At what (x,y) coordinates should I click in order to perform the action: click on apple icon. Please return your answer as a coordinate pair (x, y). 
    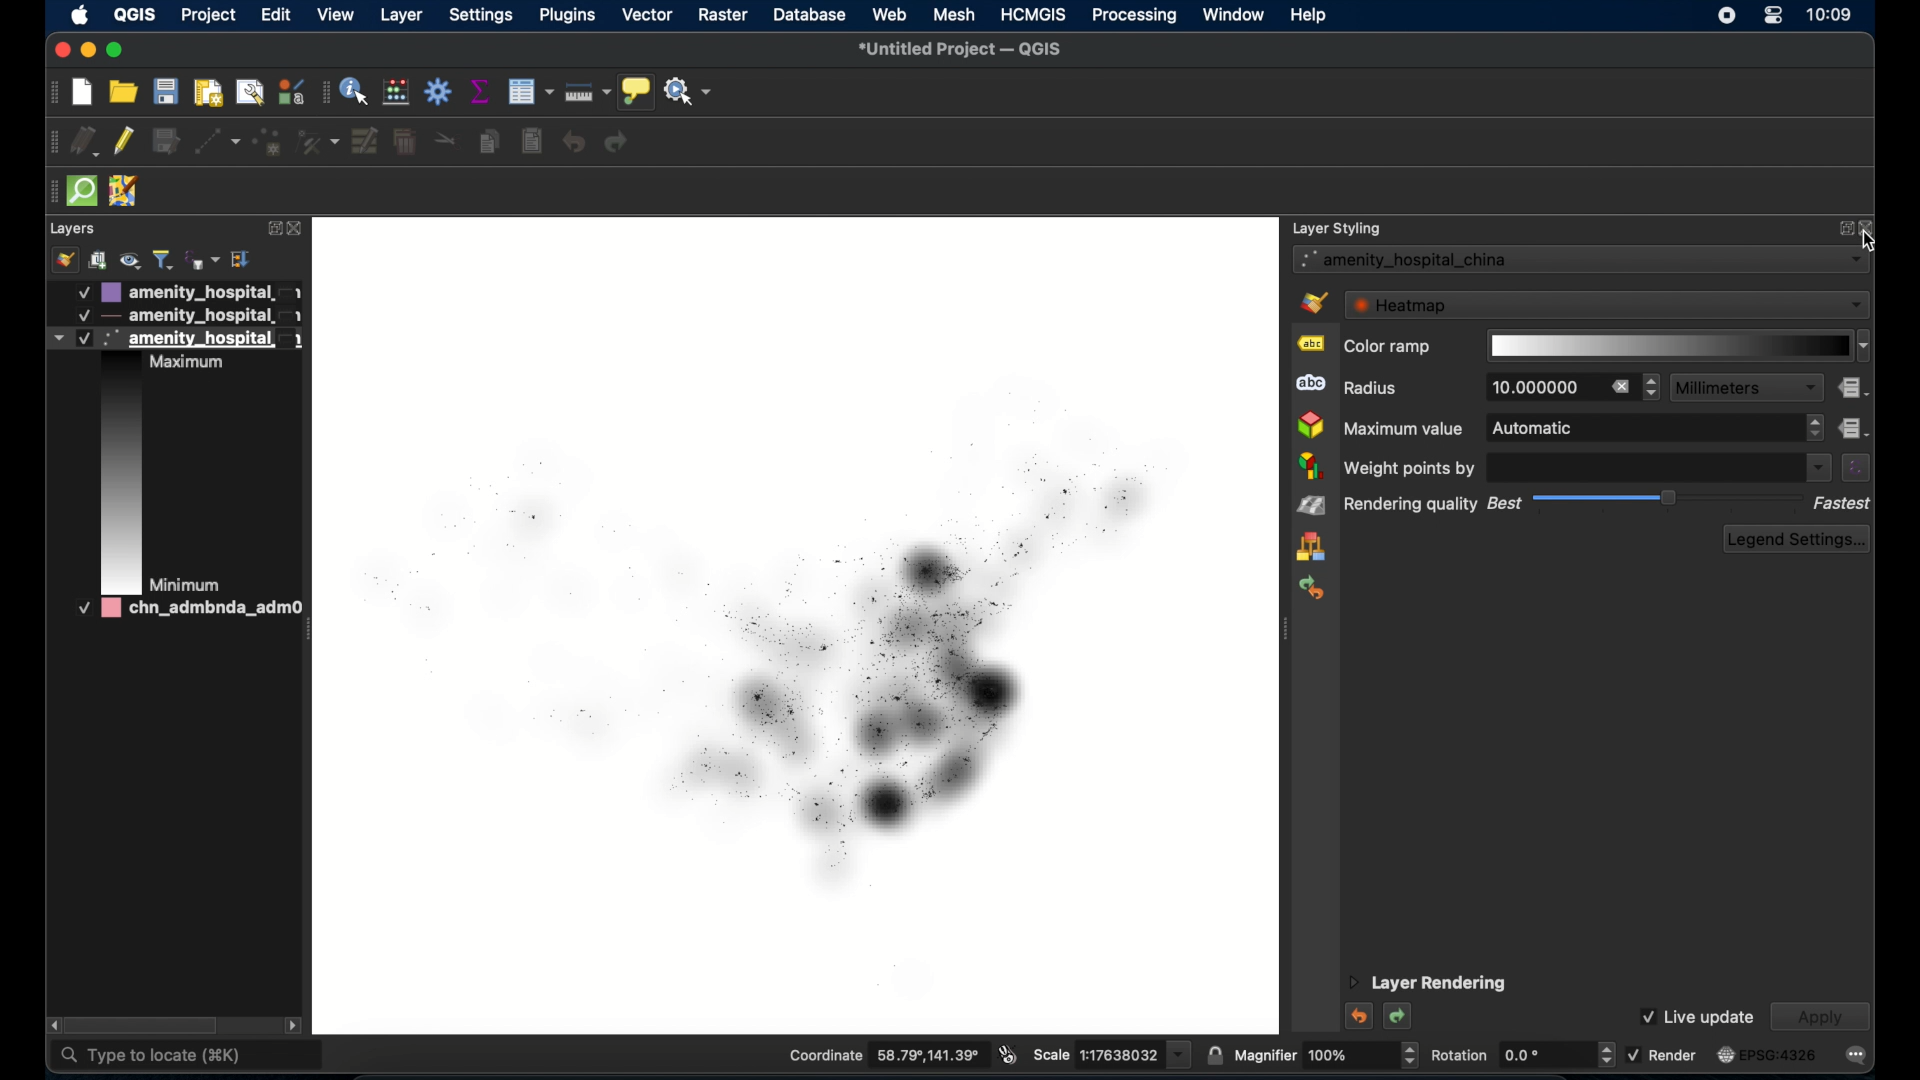
    Looking at the image, I should click on (80, 17).